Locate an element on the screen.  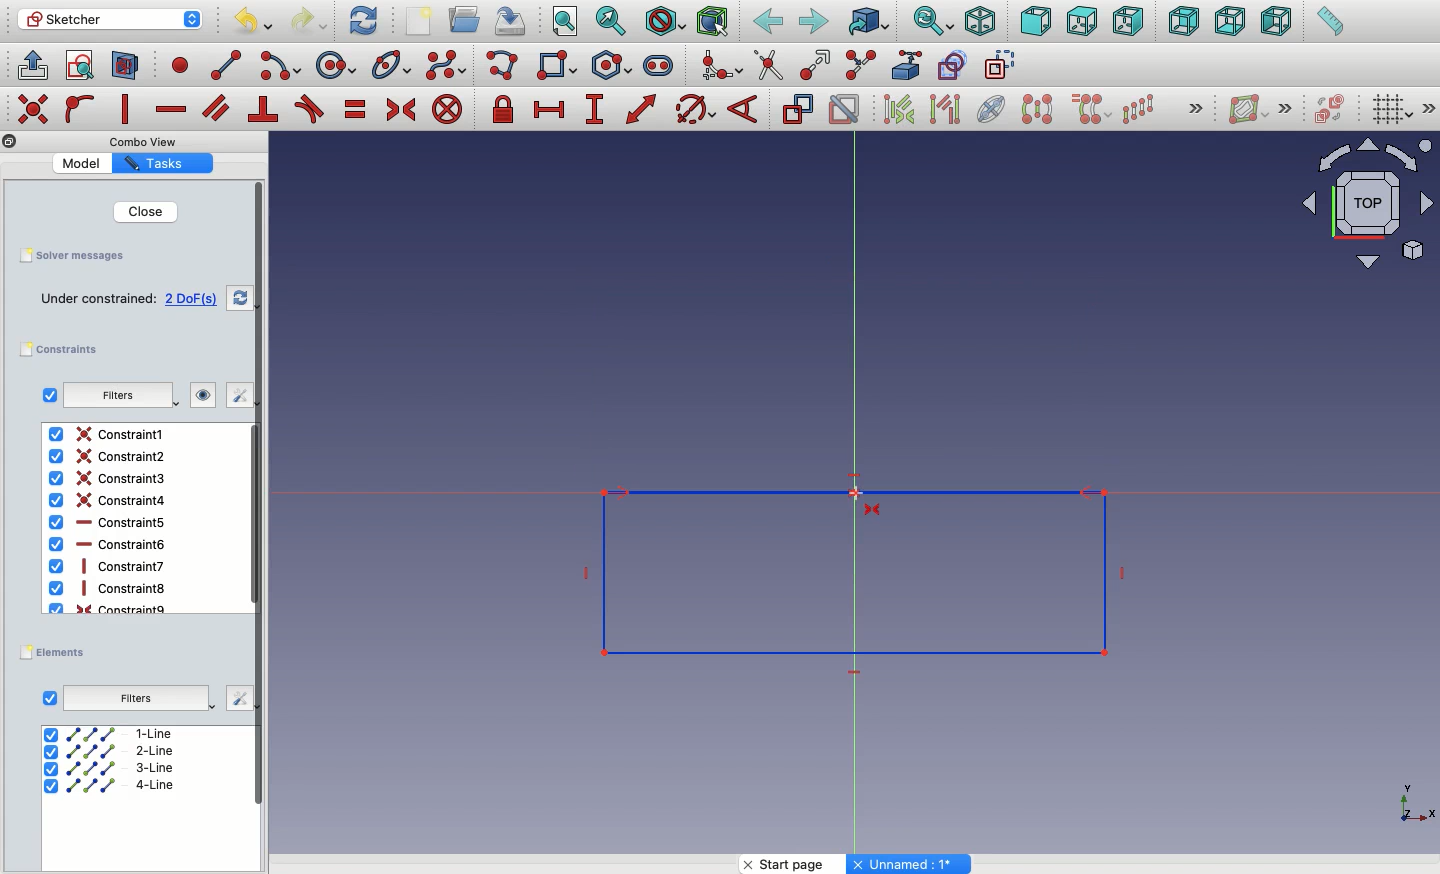
Extend edge  is located at coordinates (818, 66).